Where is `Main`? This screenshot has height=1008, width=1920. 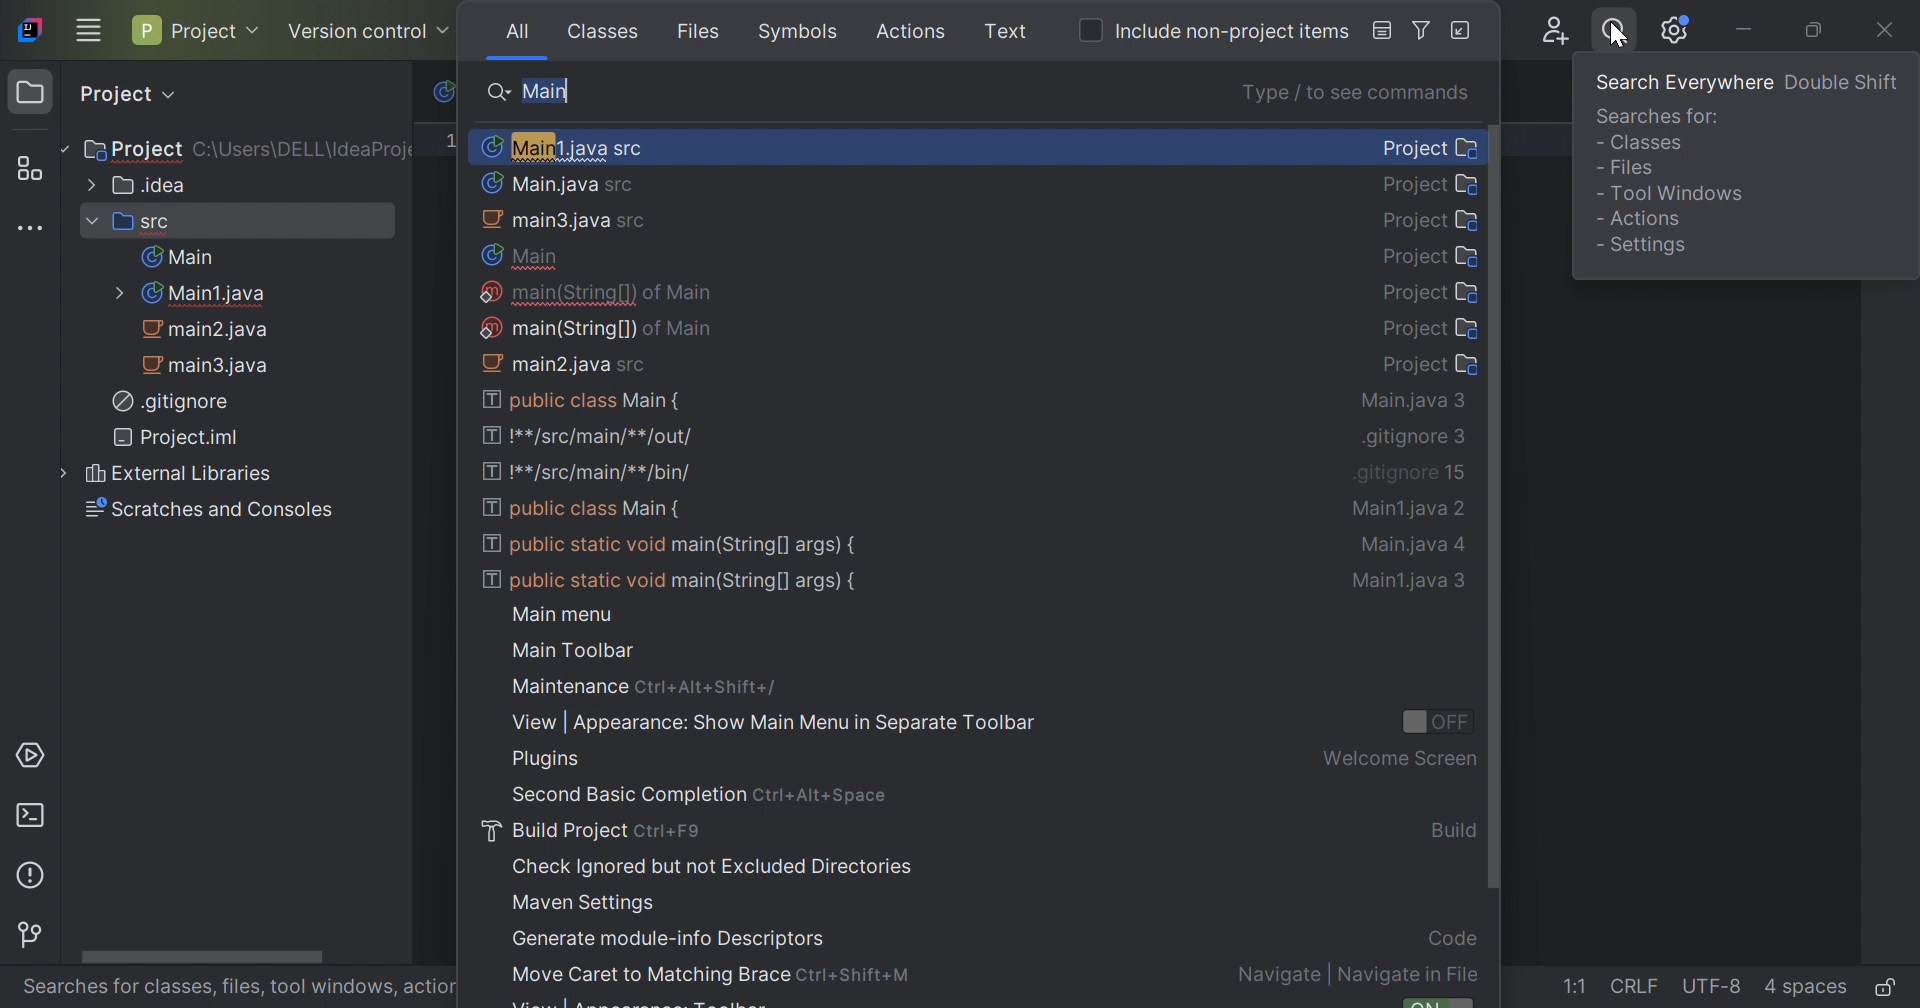
Main is located at coordinates (177, 256).